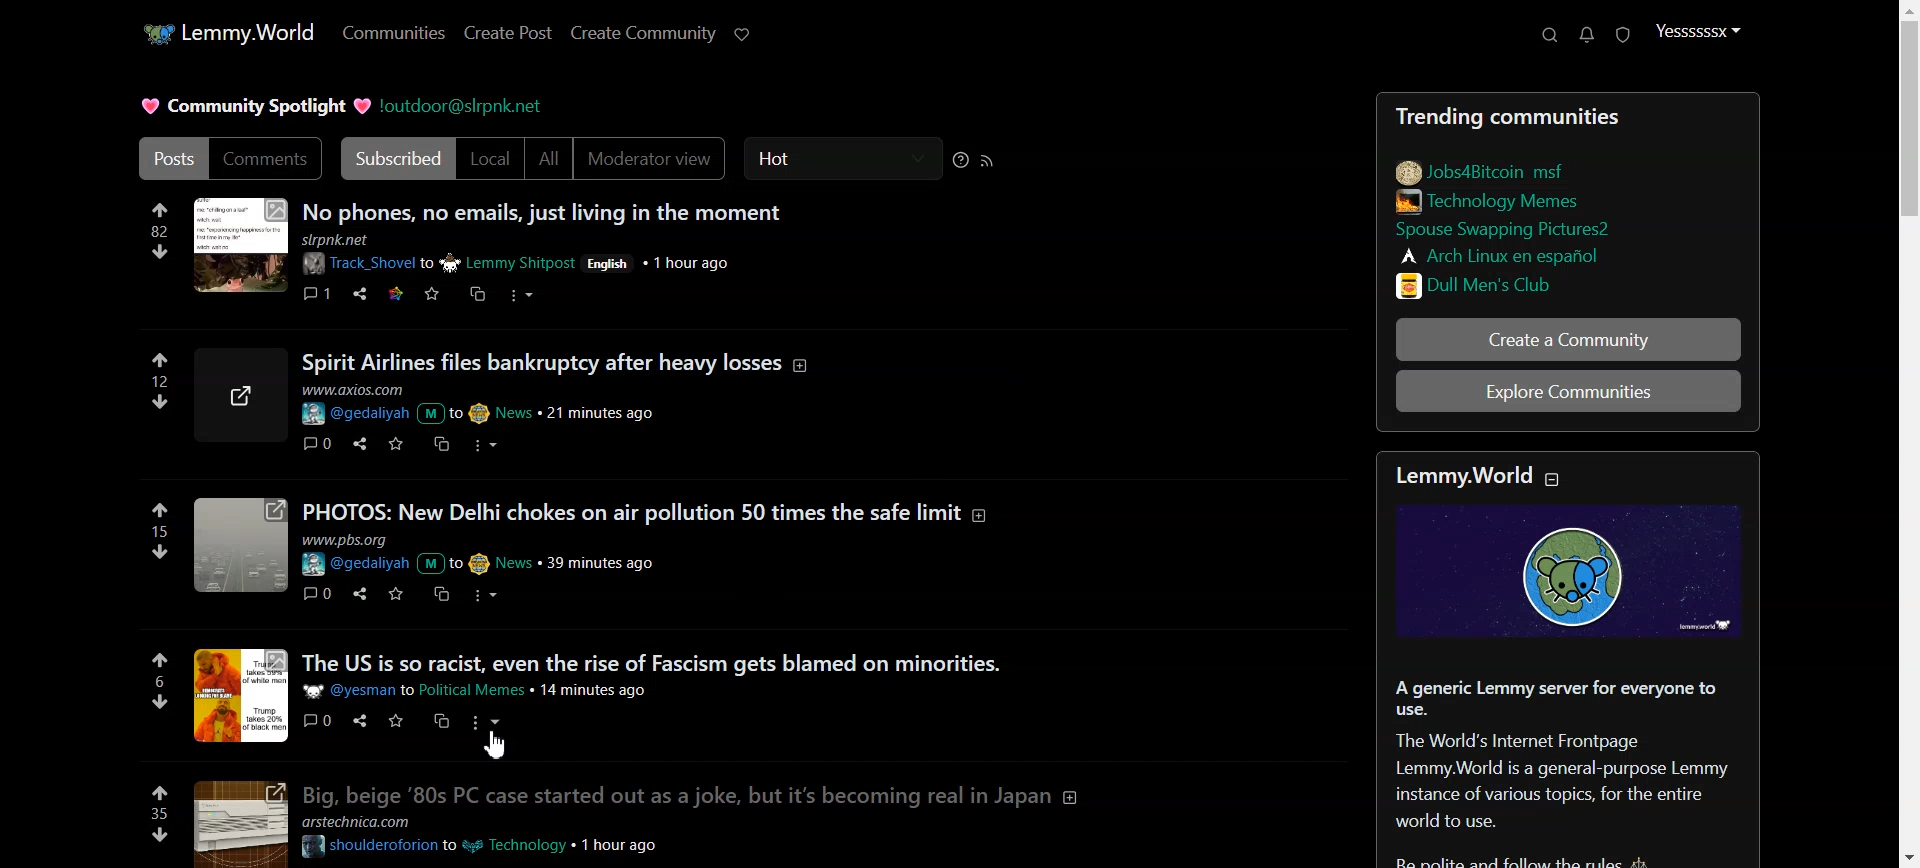 The width and height of the screenshot is (1920, 868). I want to click on RSS, so click(988, 160).